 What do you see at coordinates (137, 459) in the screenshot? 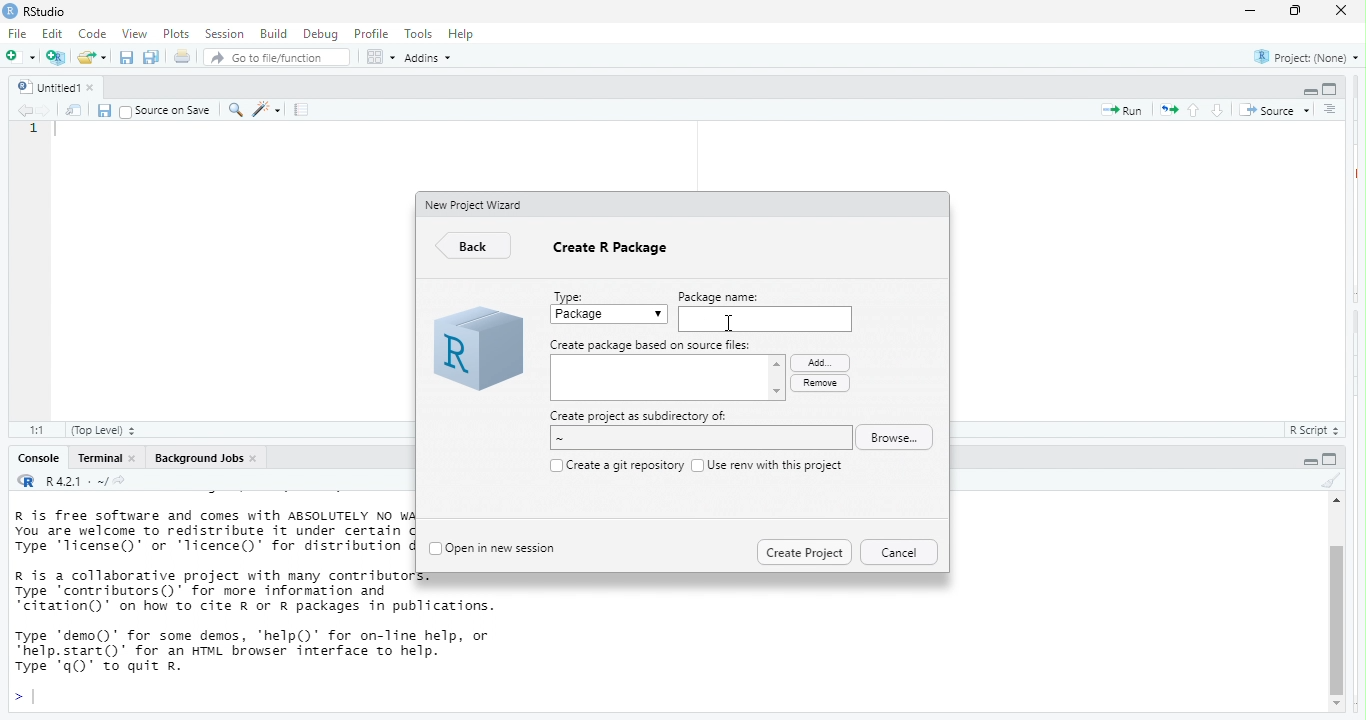
I see `close` at bounding box center [137, 459].